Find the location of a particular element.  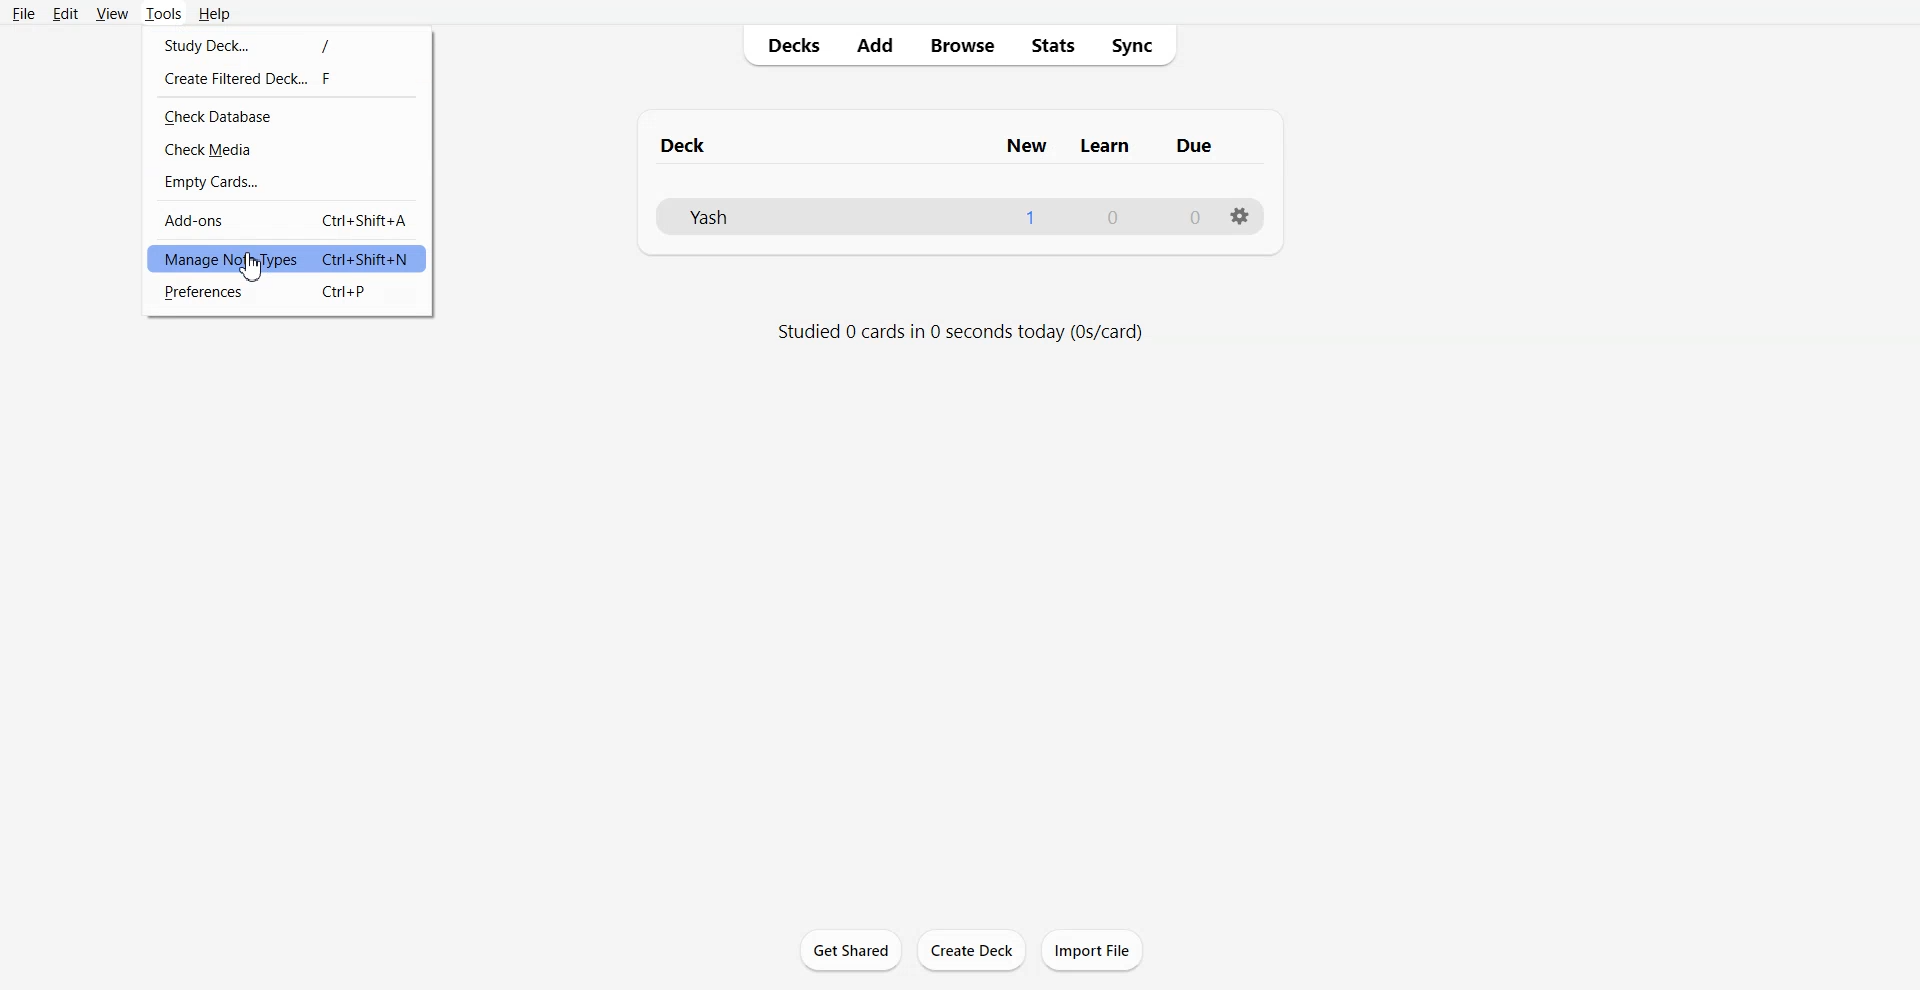

Text 2 is located at coordinates (960, 333).